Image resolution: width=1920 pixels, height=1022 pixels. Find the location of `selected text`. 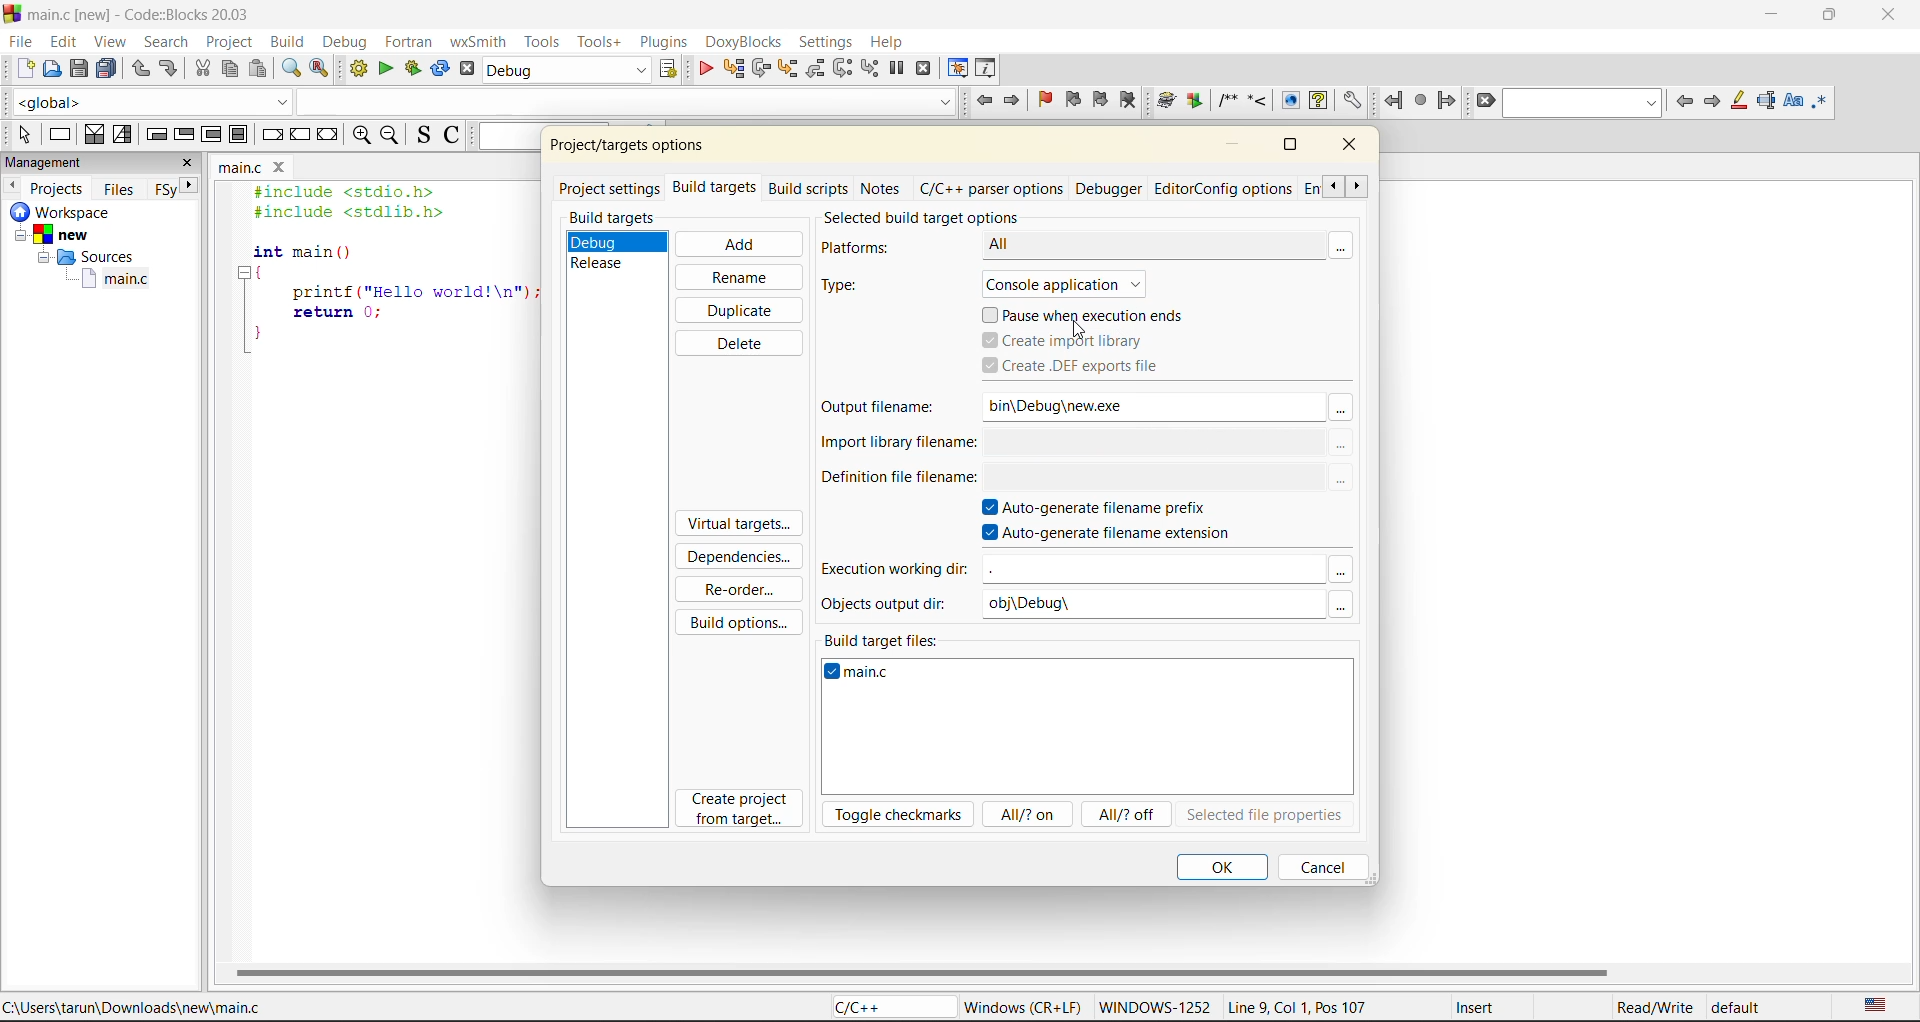

selected text is located at coordinates (1769, 100).